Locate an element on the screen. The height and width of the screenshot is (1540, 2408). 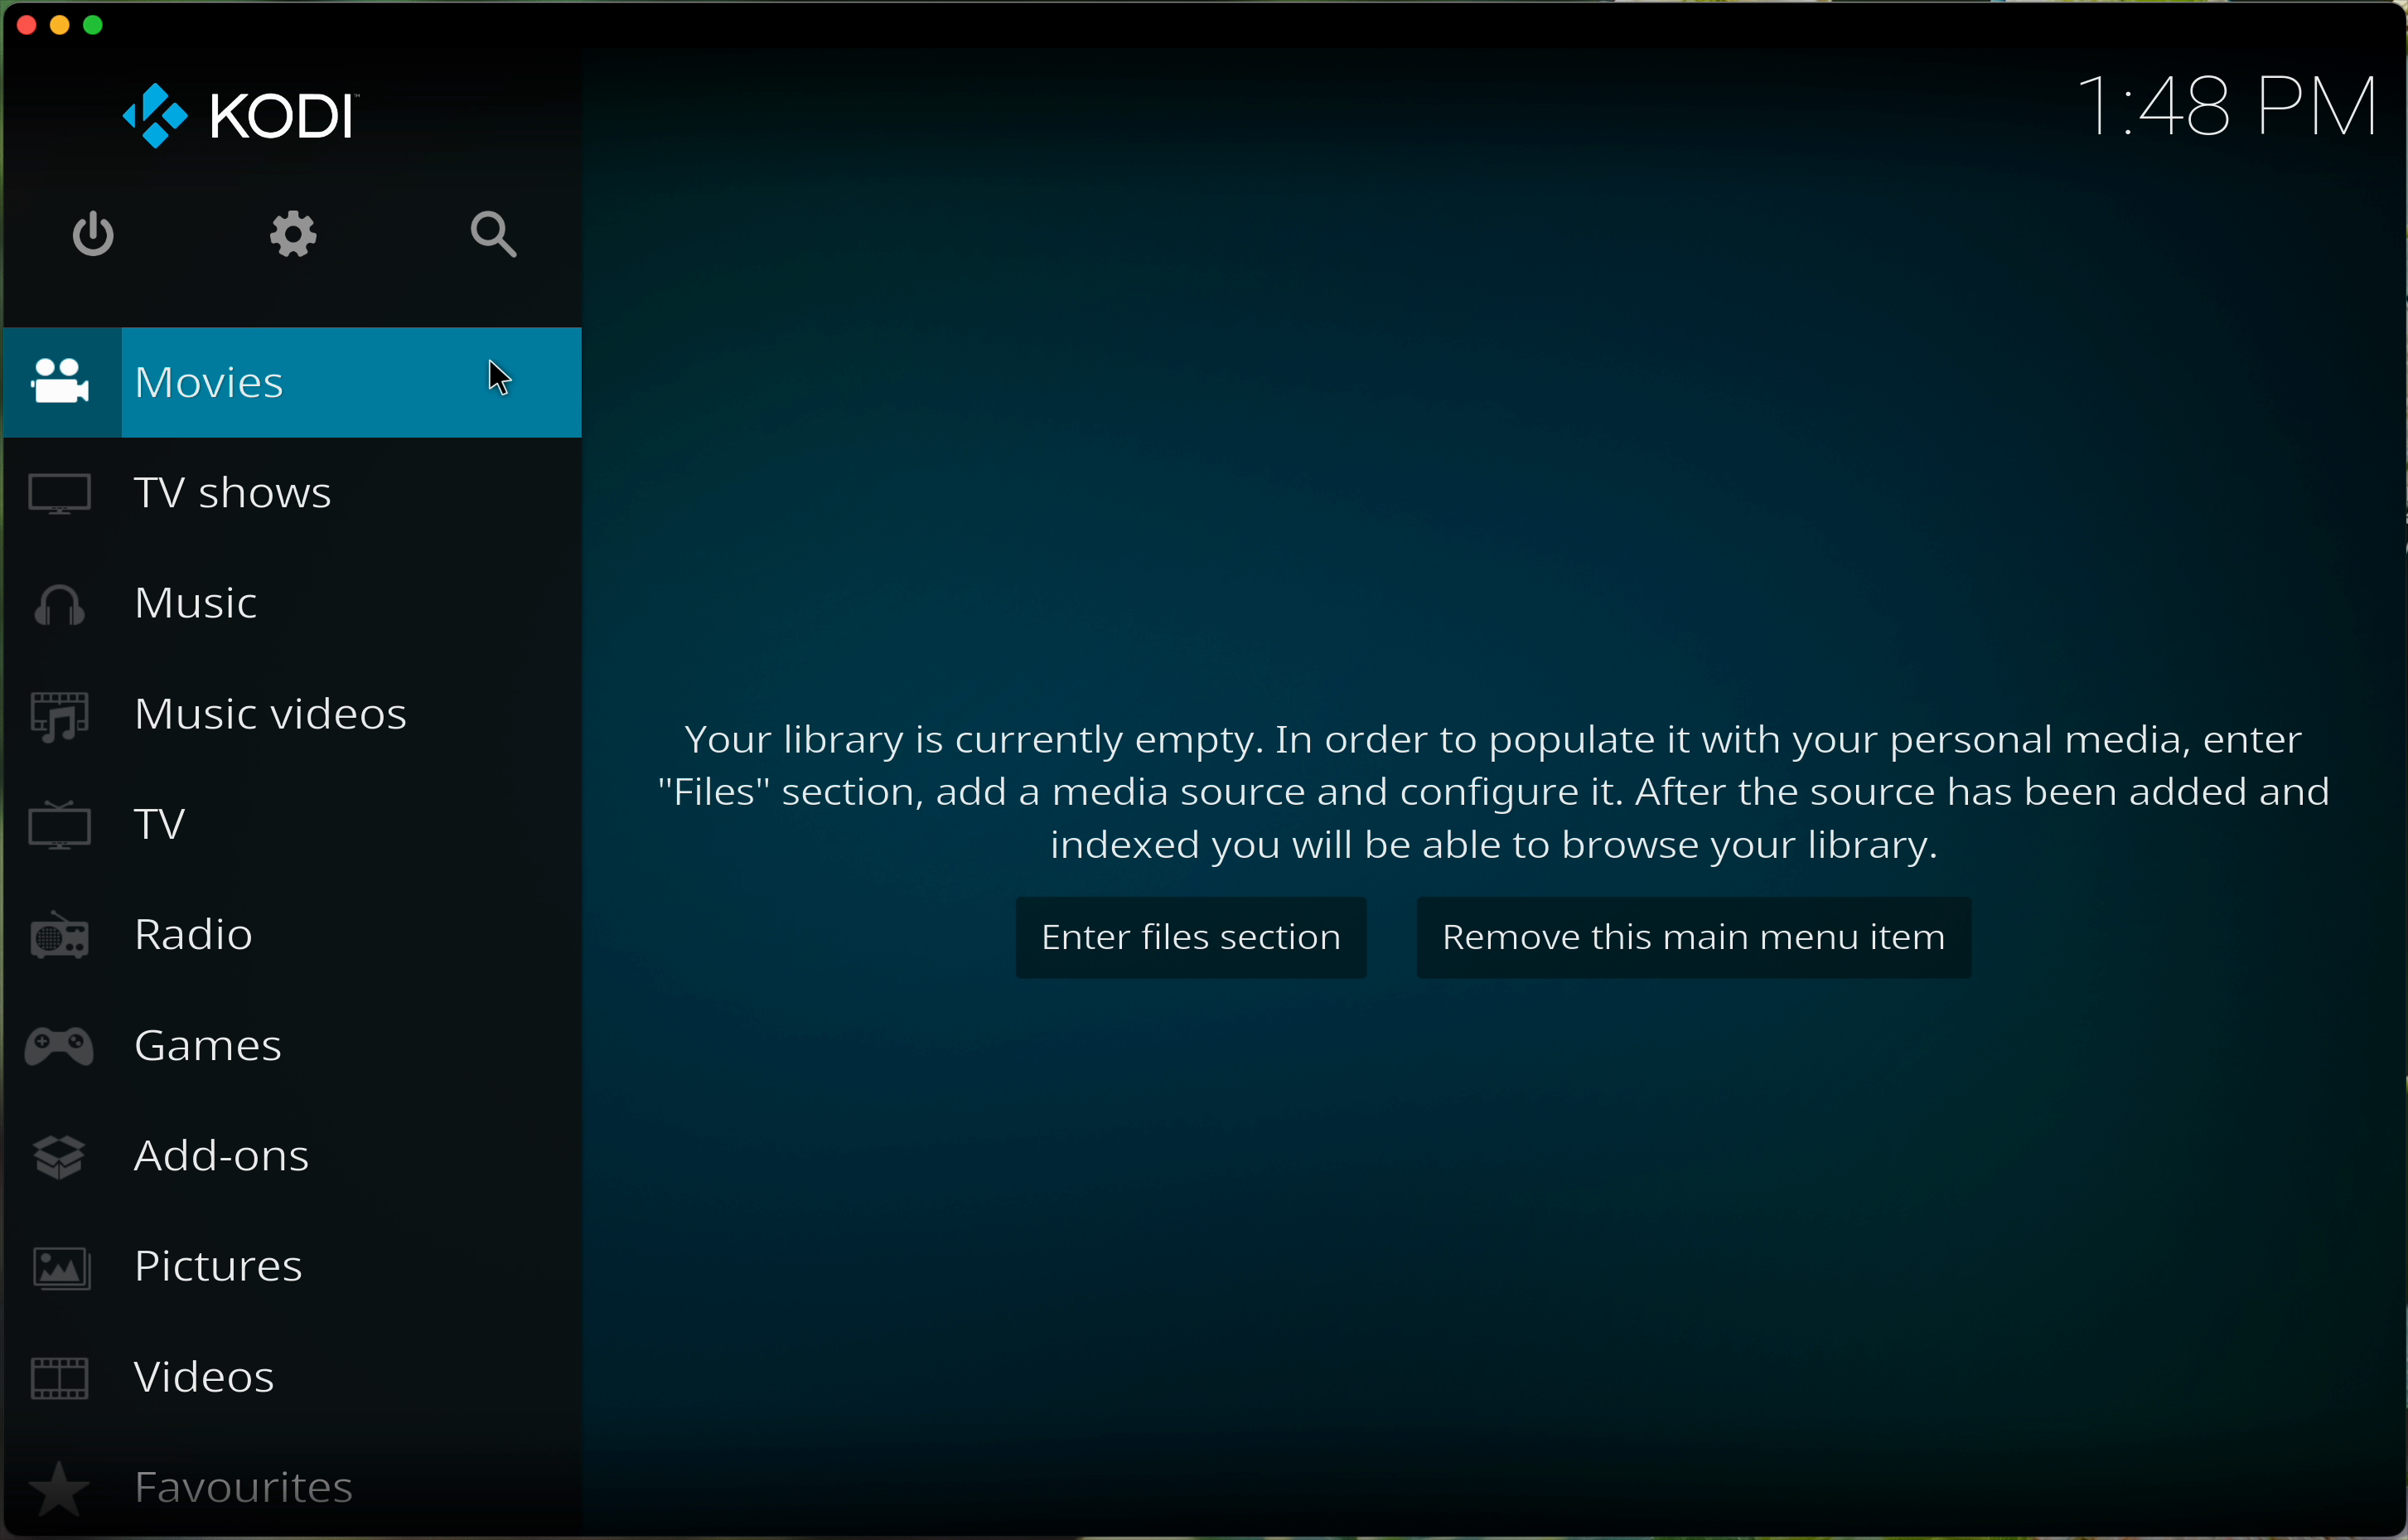
music videos is located at coordinates (222, 718).